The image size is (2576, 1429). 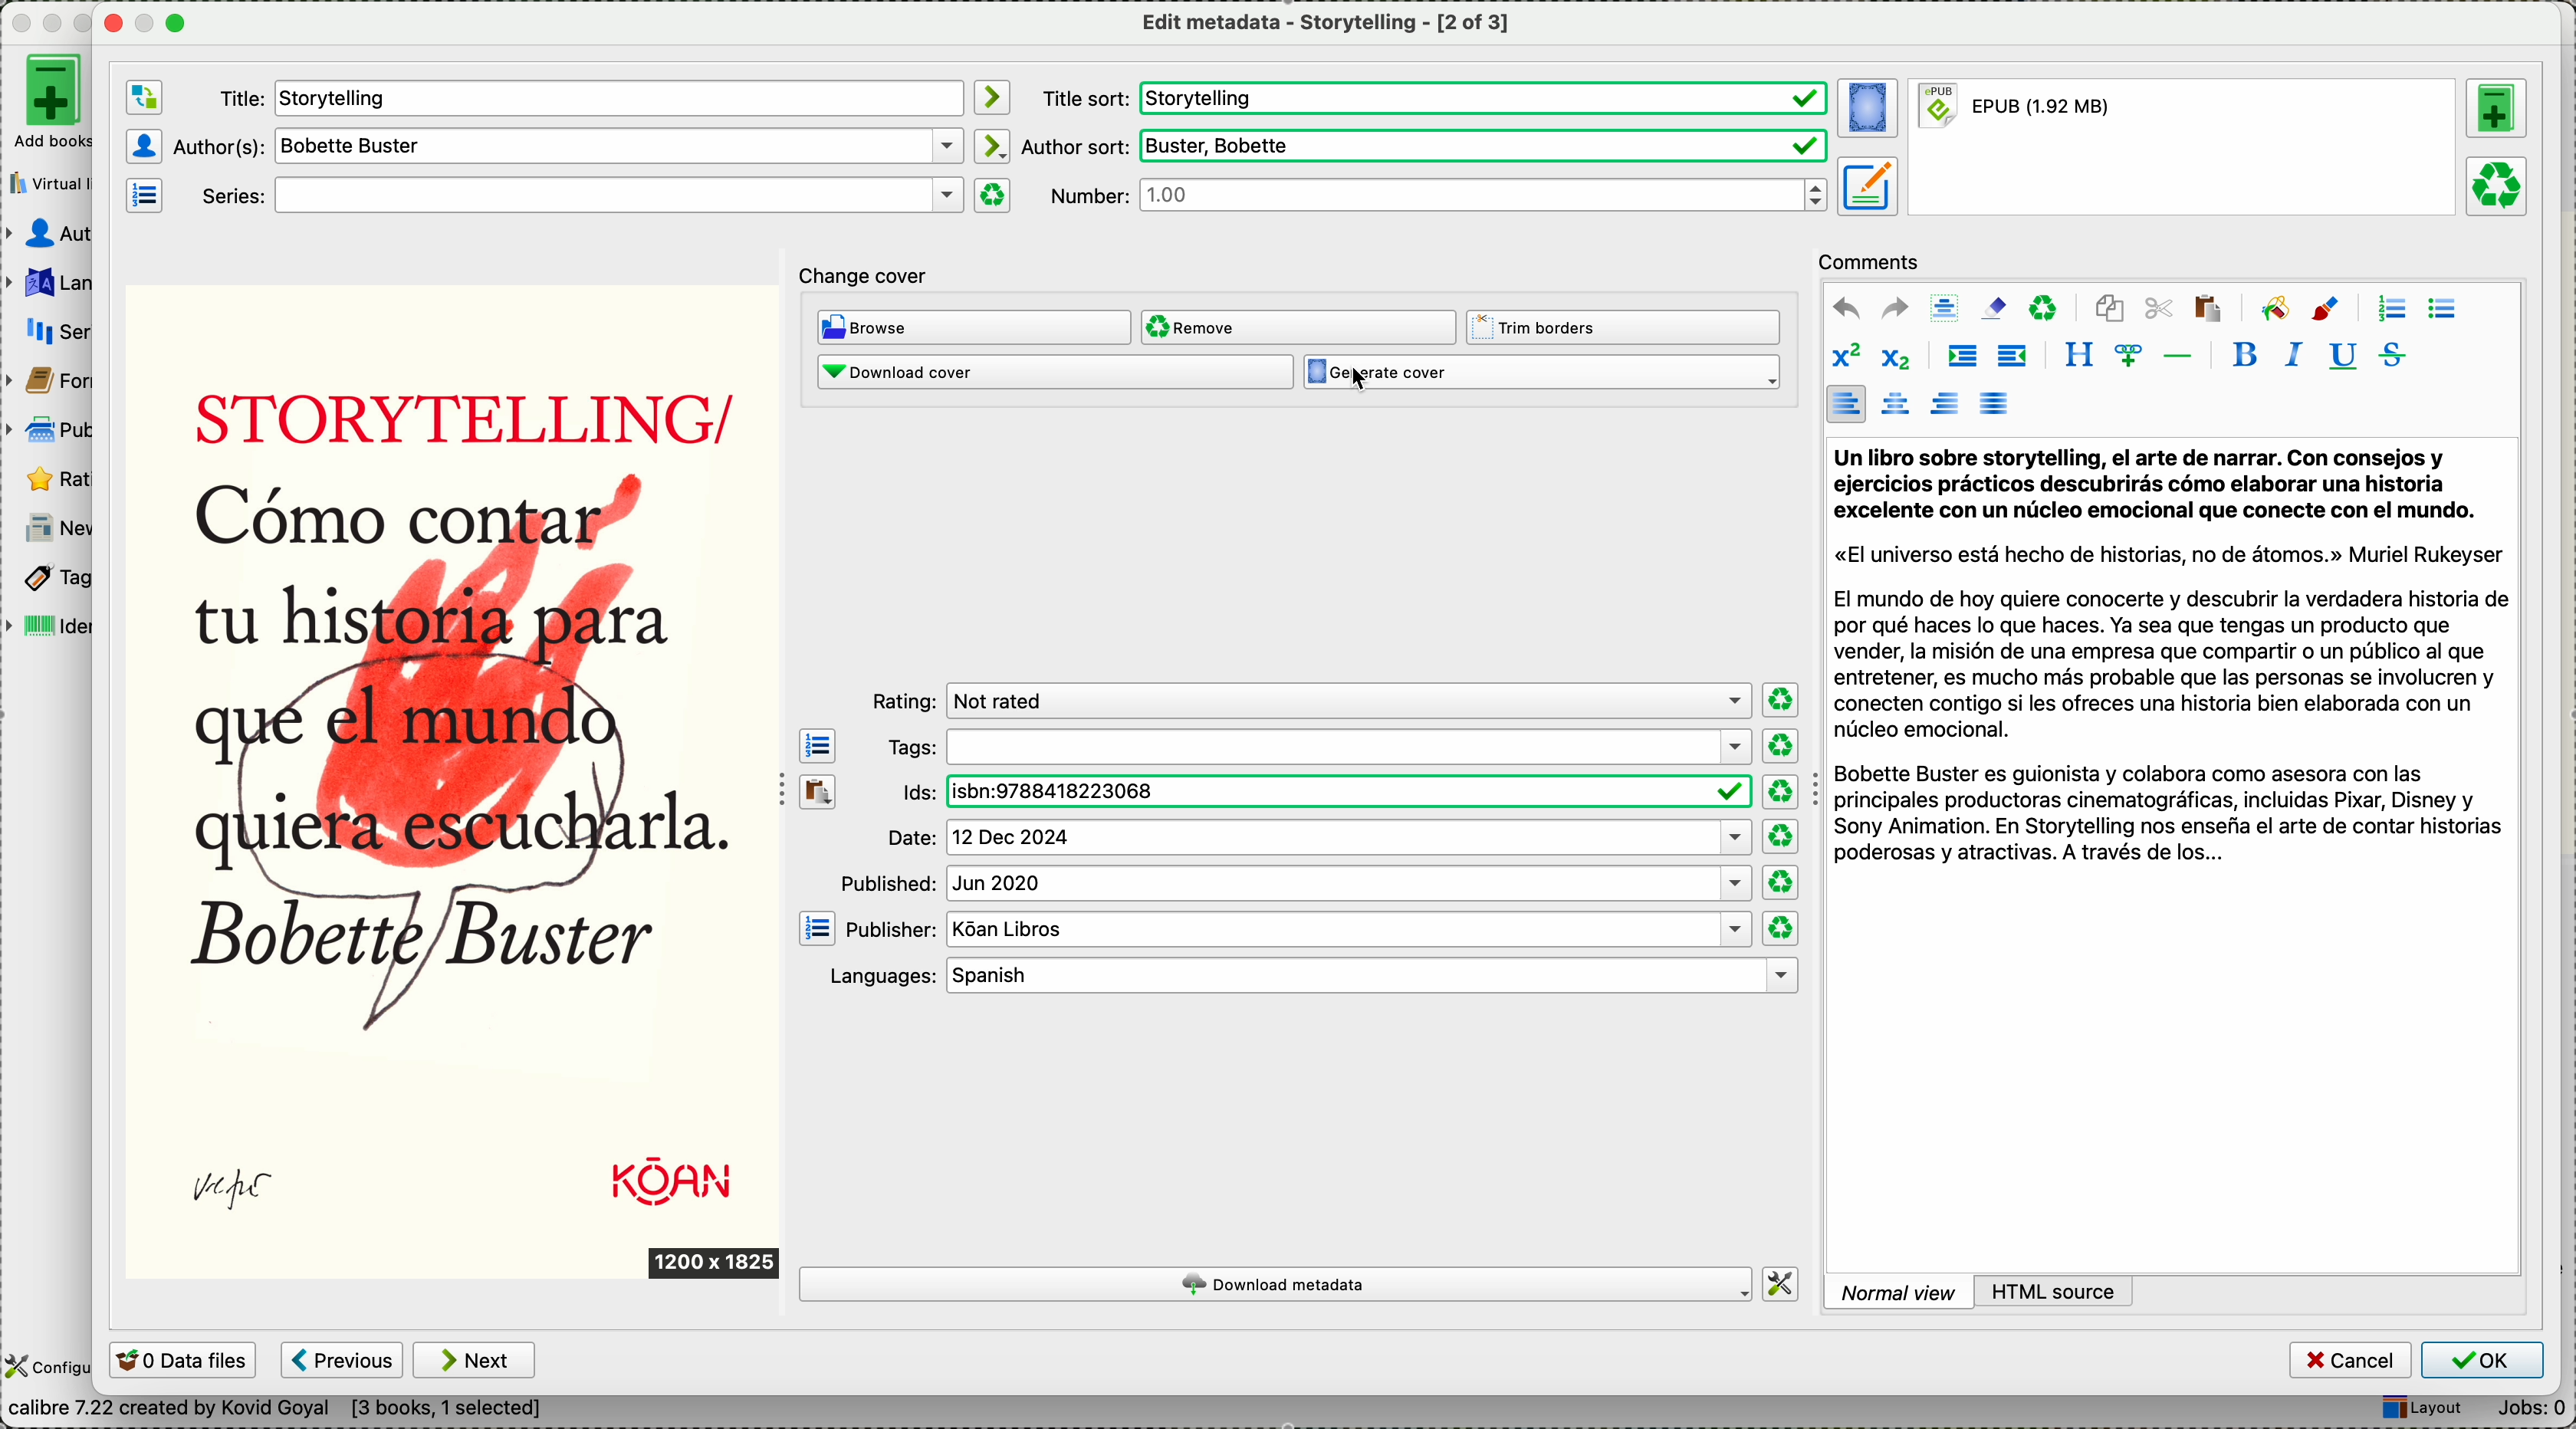 I want to click on download metadata, so click(x=1275, y=1284).